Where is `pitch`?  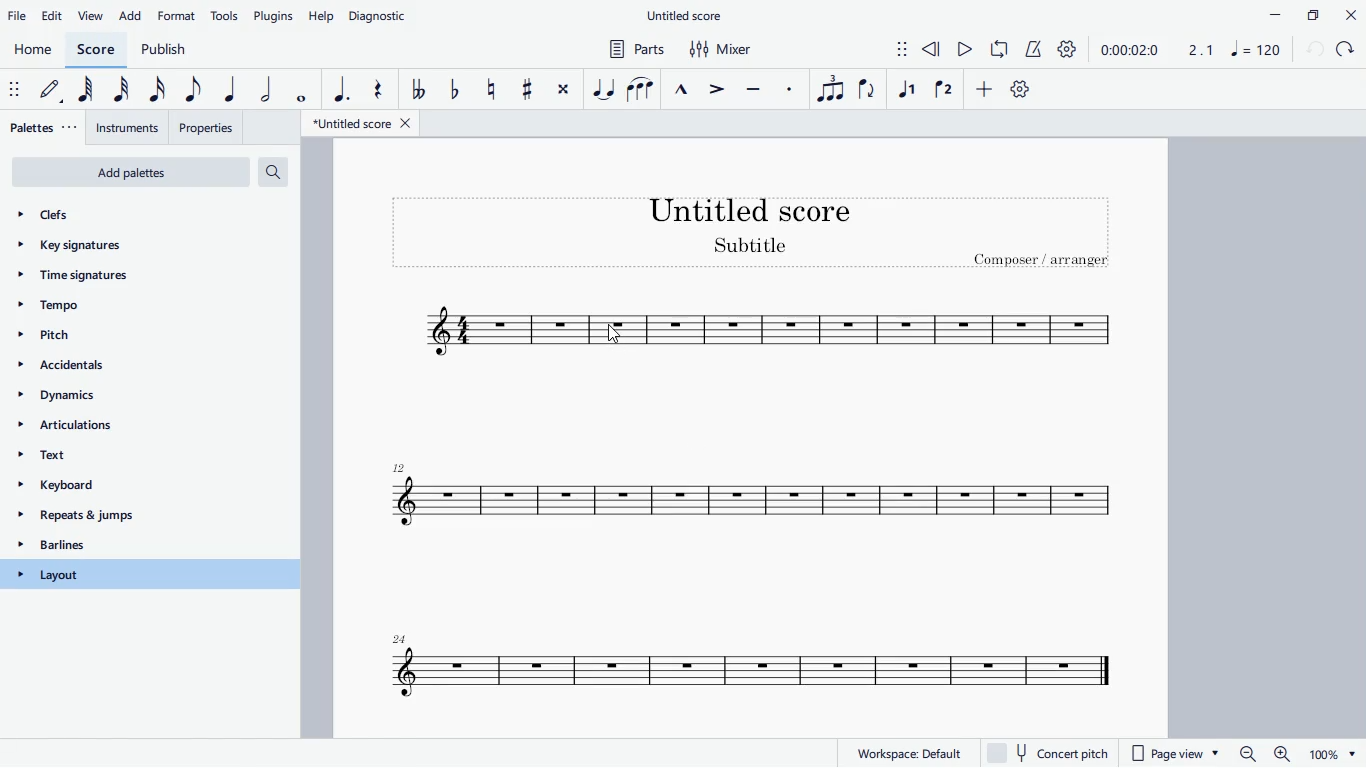
pitch is located at coordinates (79, 334).